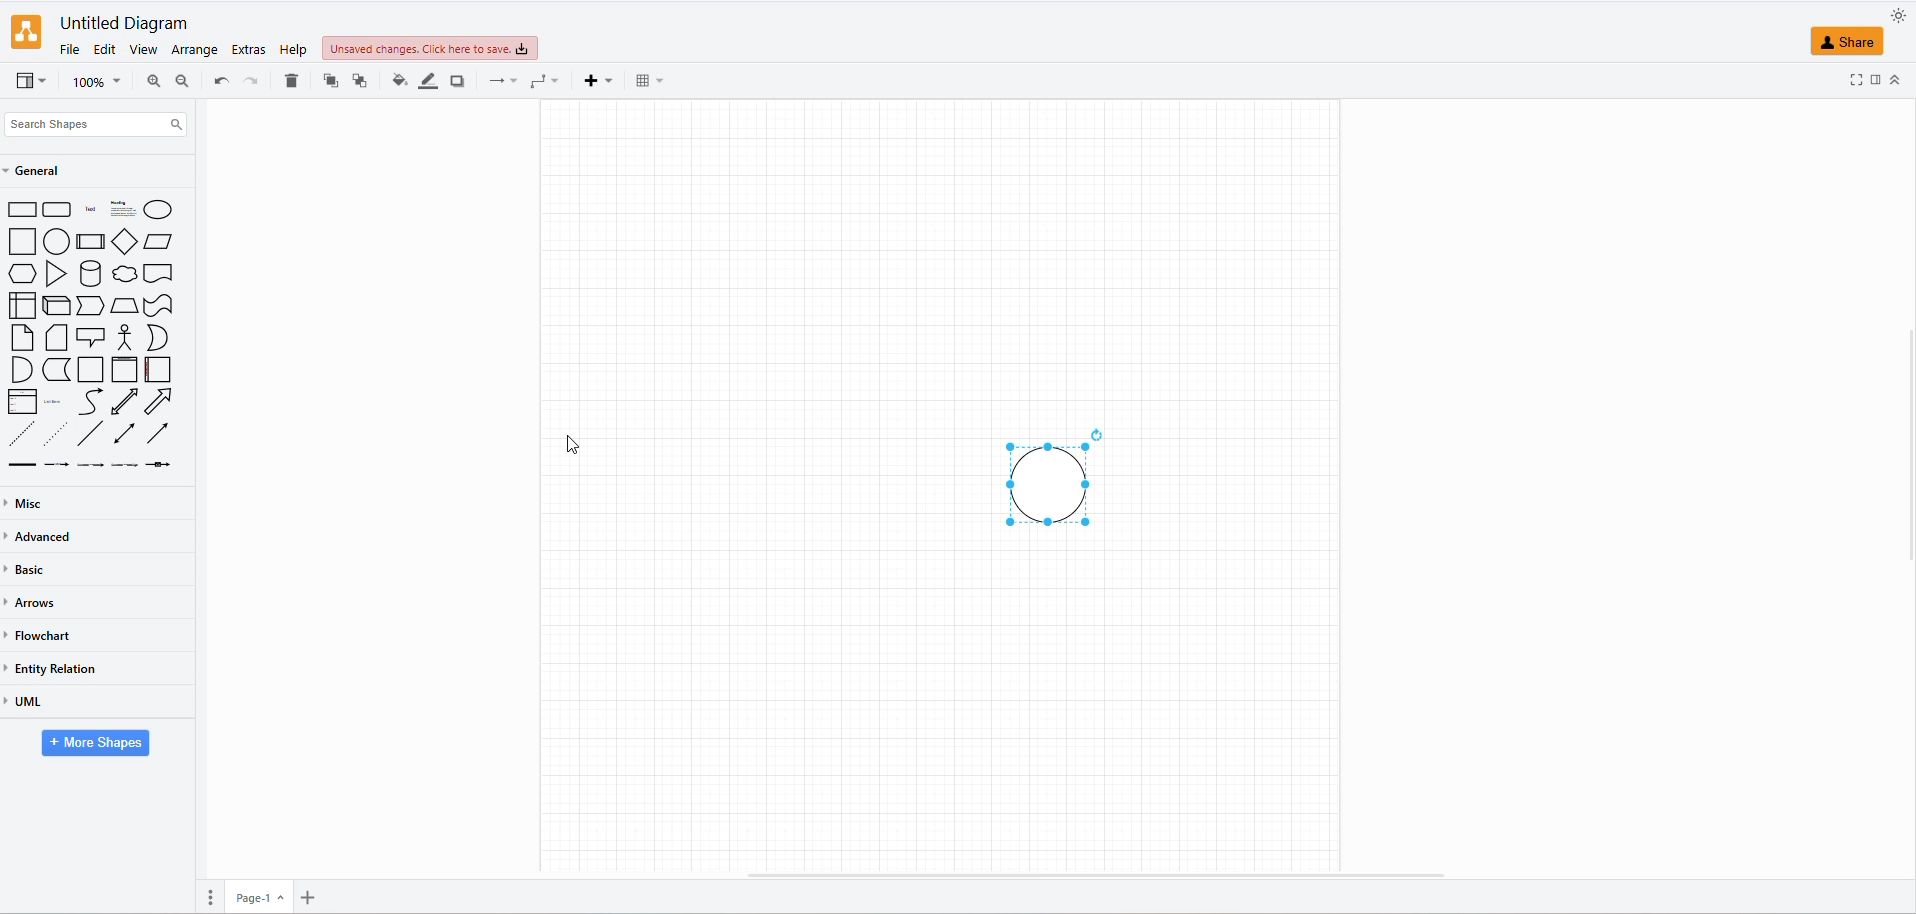 This screenshot has width=1916, height=914. Describe the element at coordinates (459, 81) in the screenshot. I see `SHADOW` at that location.